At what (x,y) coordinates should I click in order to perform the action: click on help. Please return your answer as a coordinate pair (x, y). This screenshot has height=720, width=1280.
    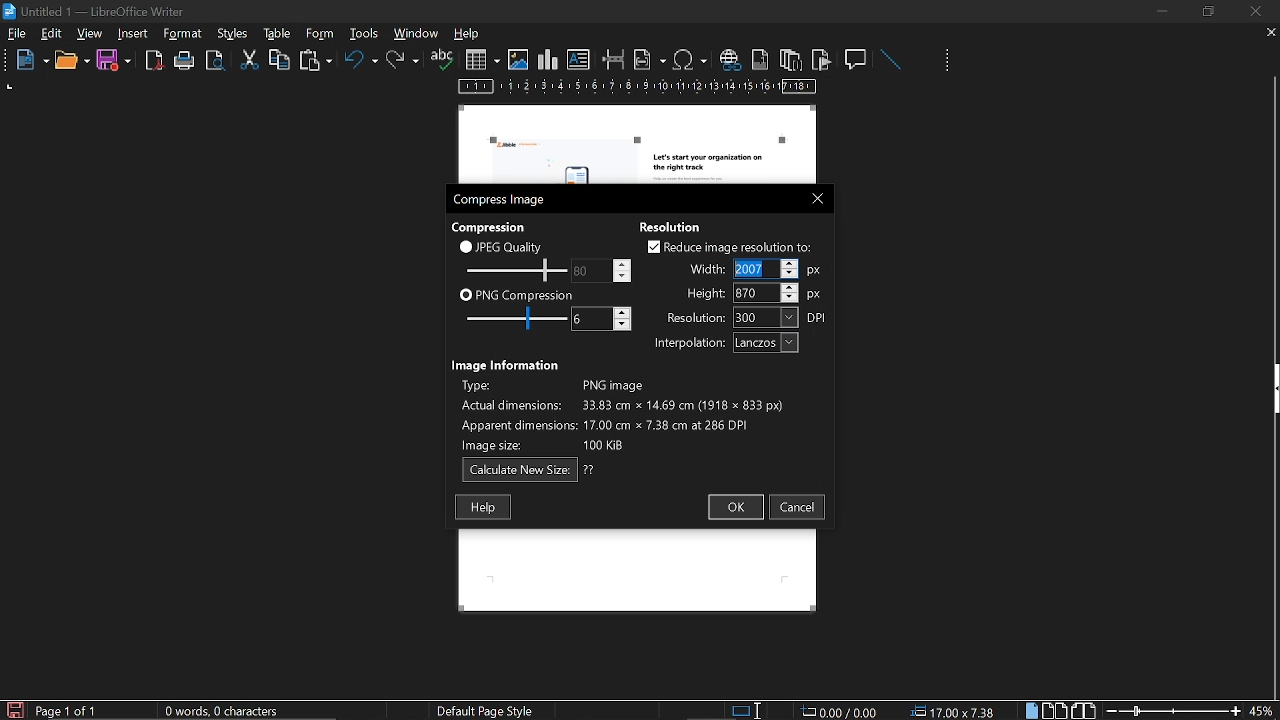
    Looking at the image, I should click on (483, 507).